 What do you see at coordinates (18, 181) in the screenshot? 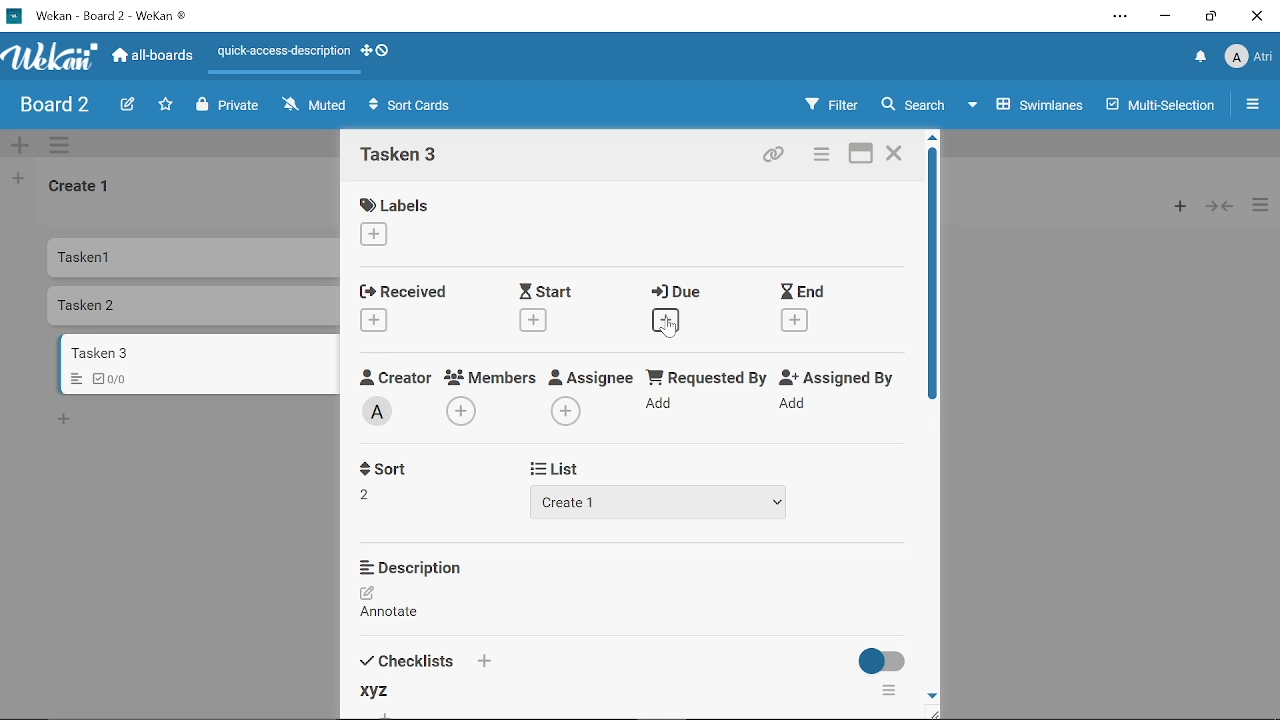
I see `Add list` at bounding box center [18, 181].